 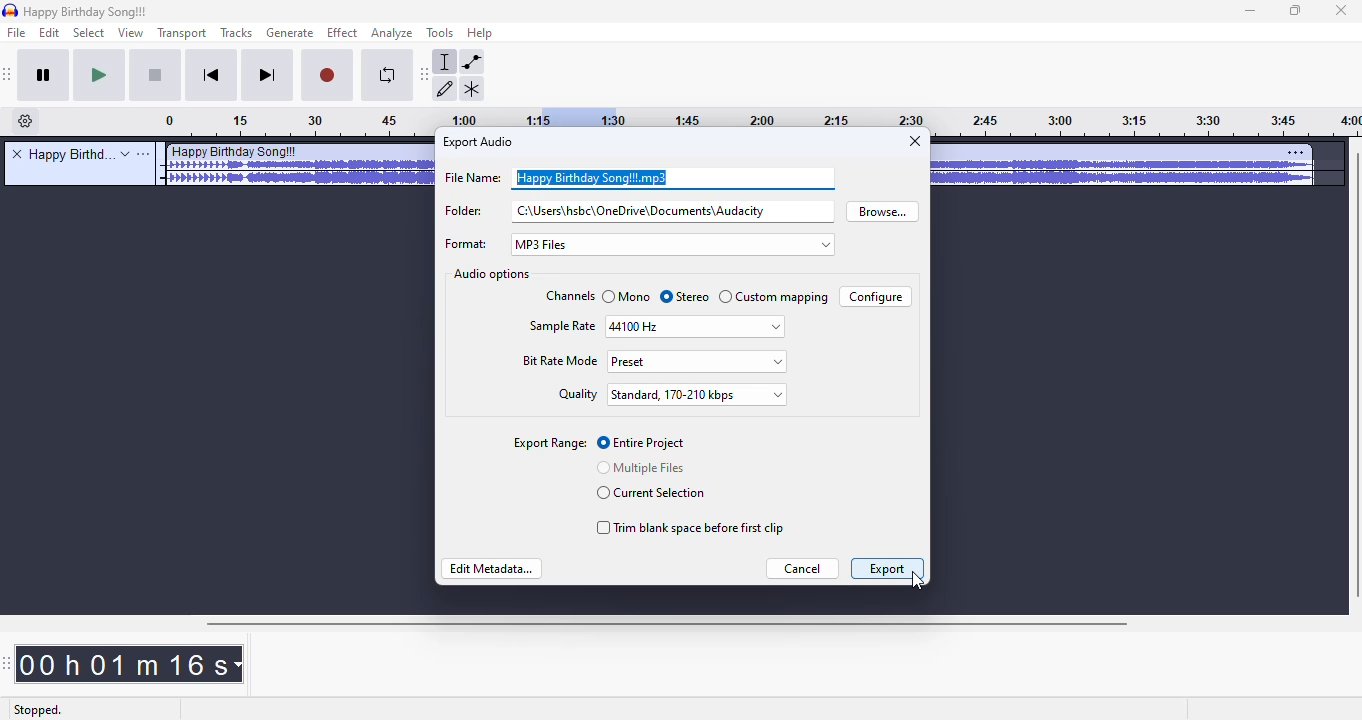 I want to click on export range, so click(x=548, y=443).